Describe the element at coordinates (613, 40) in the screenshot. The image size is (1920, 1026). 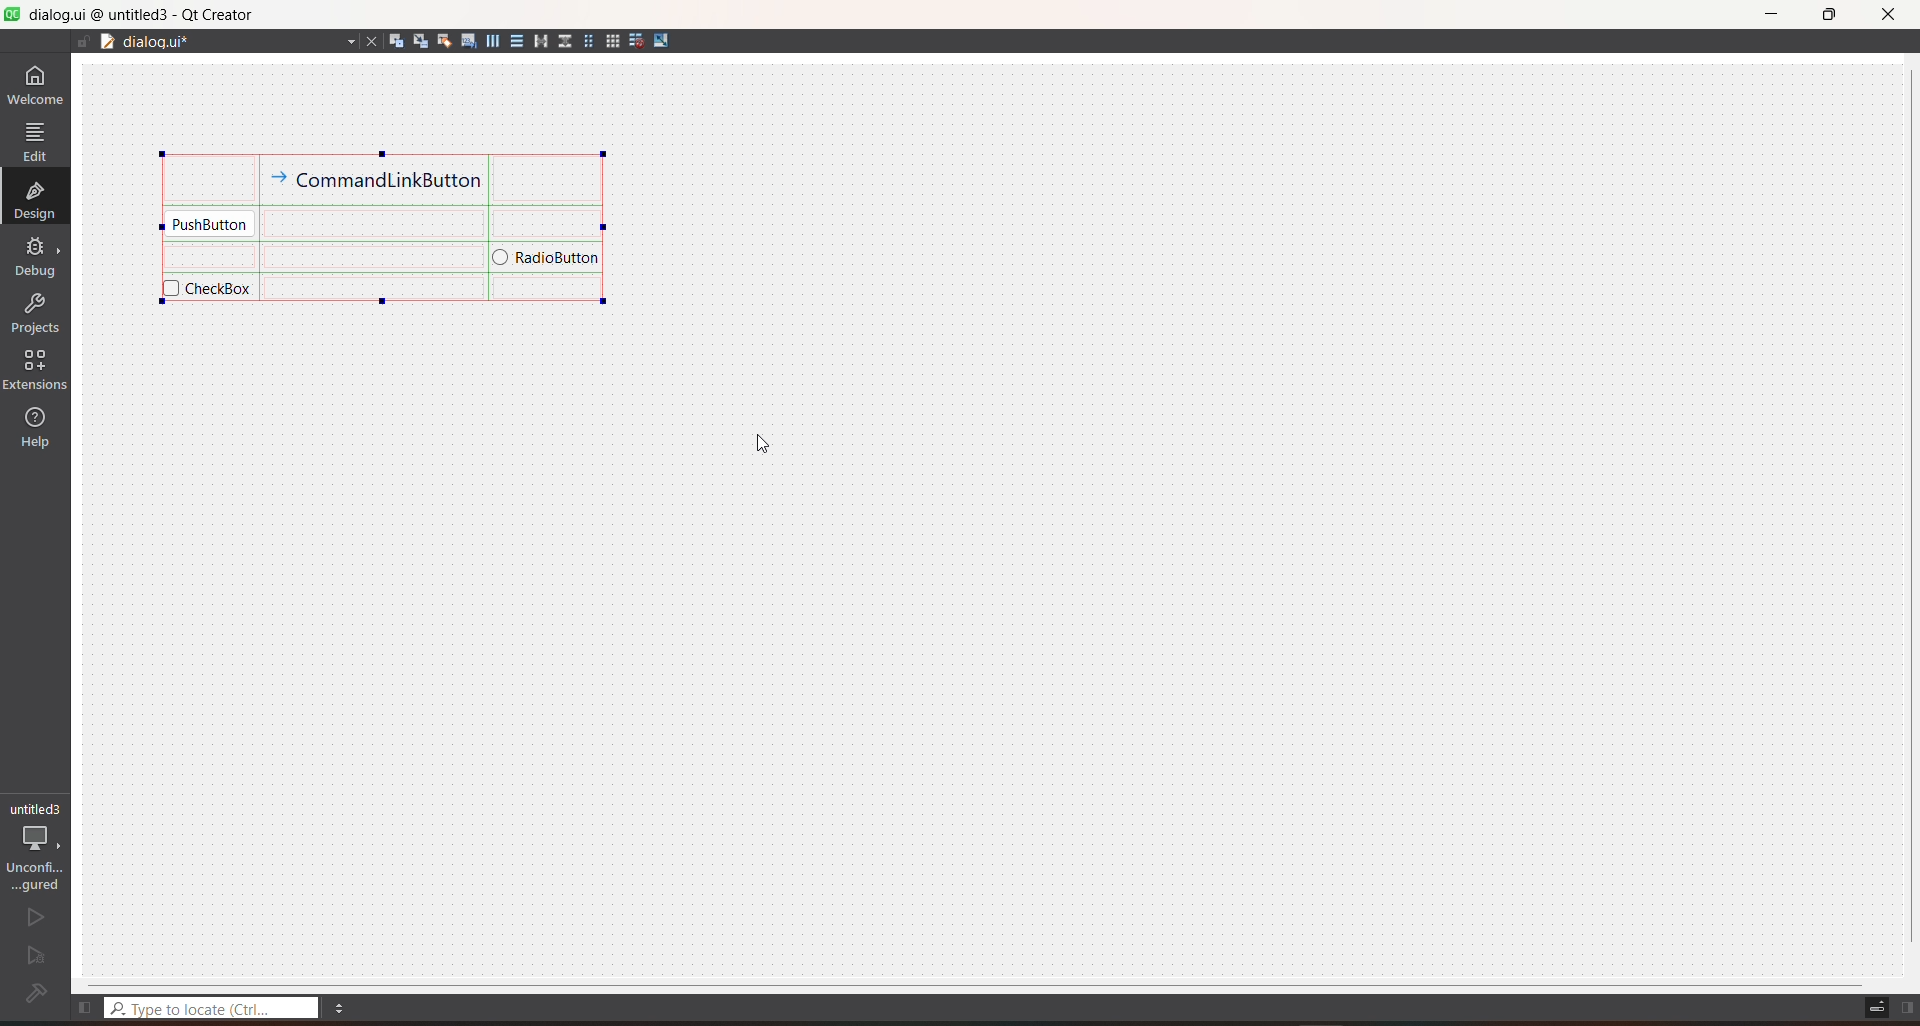
I see `layout in a grid` at that location.